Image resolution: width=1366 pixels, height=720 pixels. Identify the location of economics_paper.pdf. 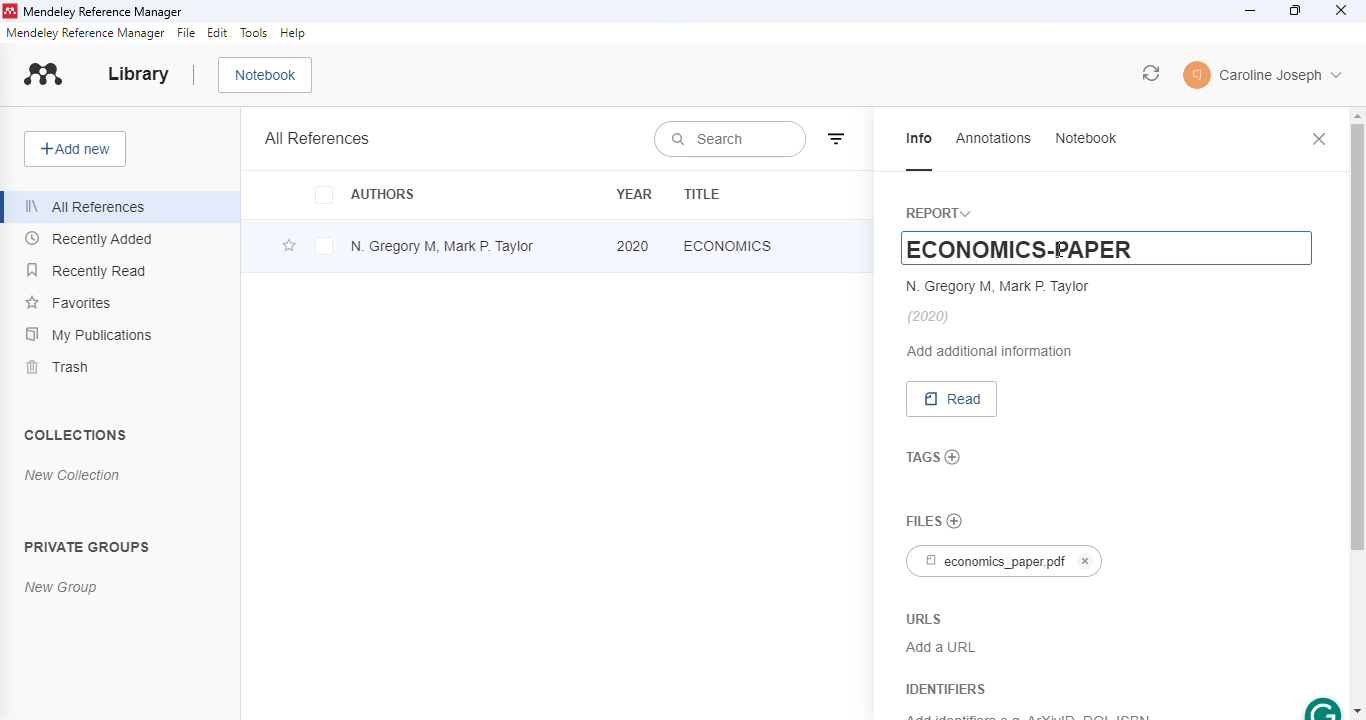
(989, 561).